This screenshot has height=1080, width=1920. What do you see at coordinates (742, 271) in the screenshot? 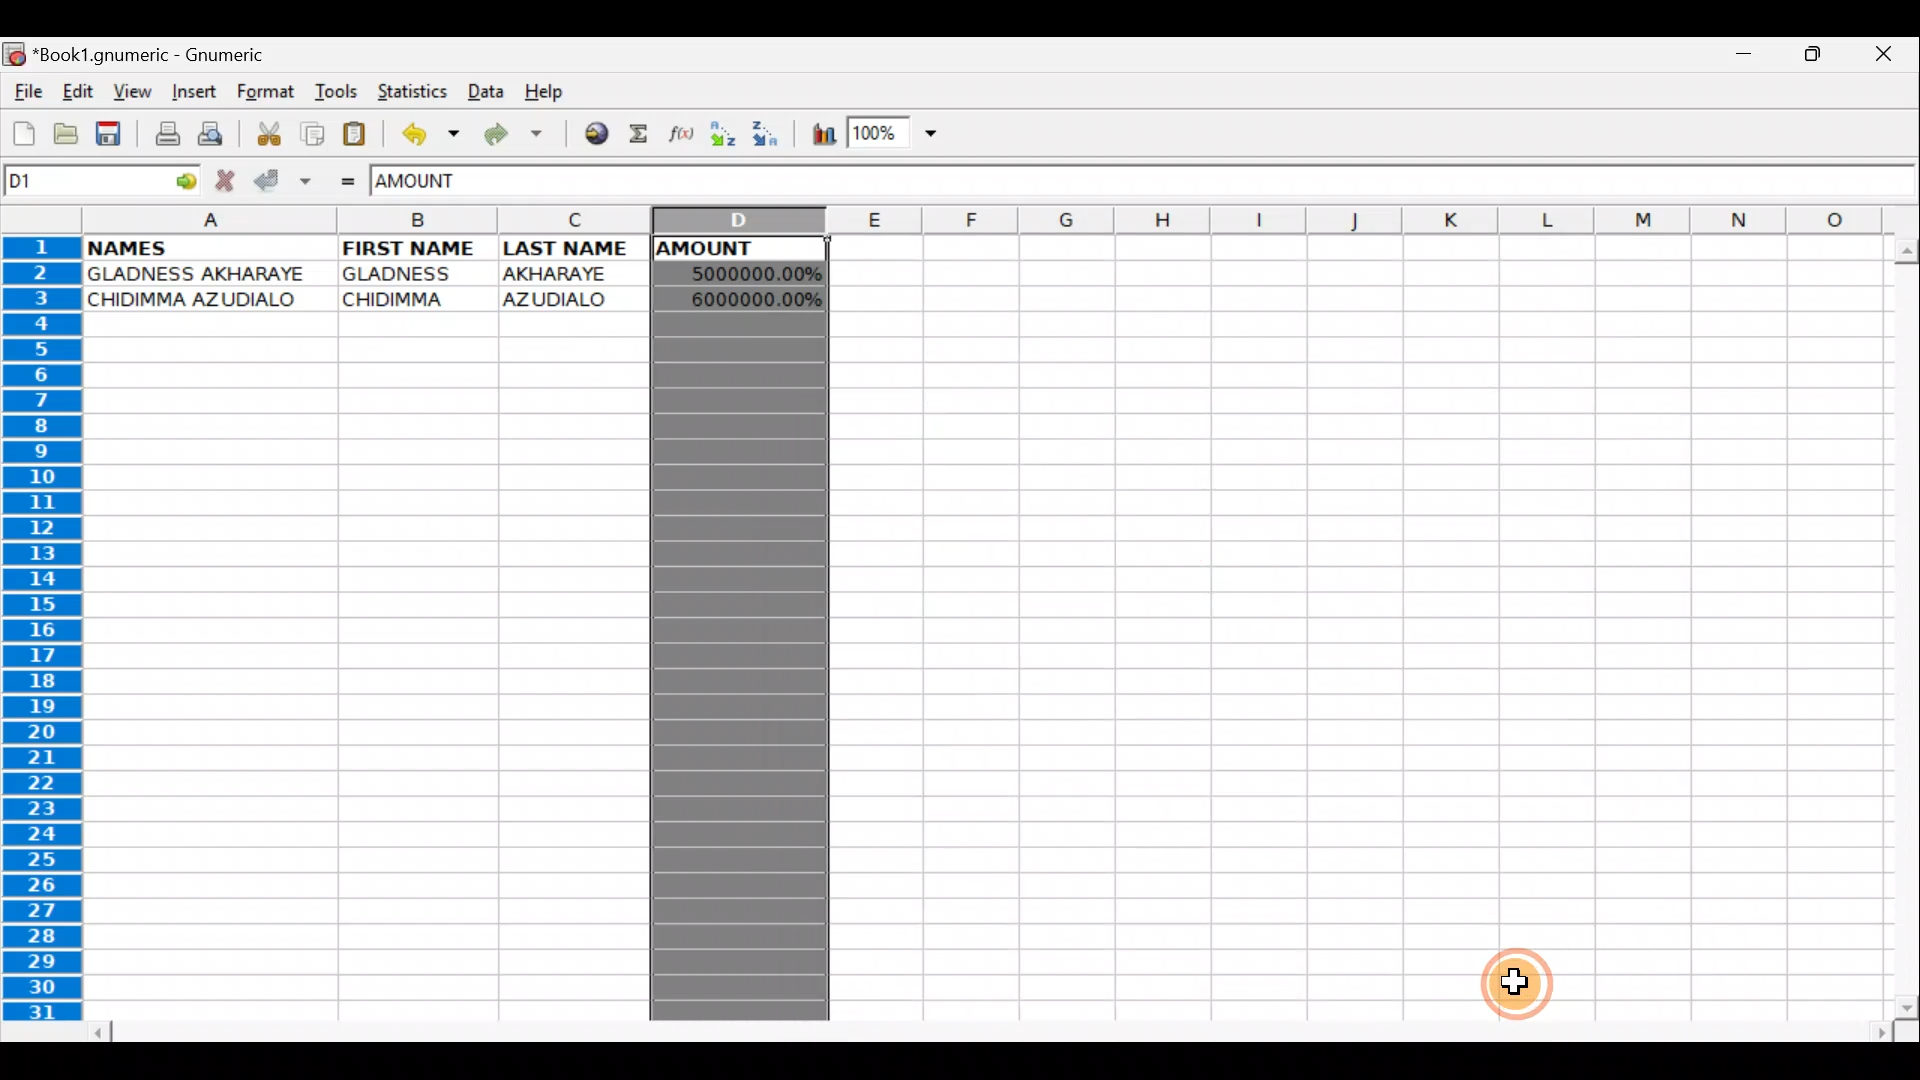
I see `5000000.00%` at bounding box center [742, 271].